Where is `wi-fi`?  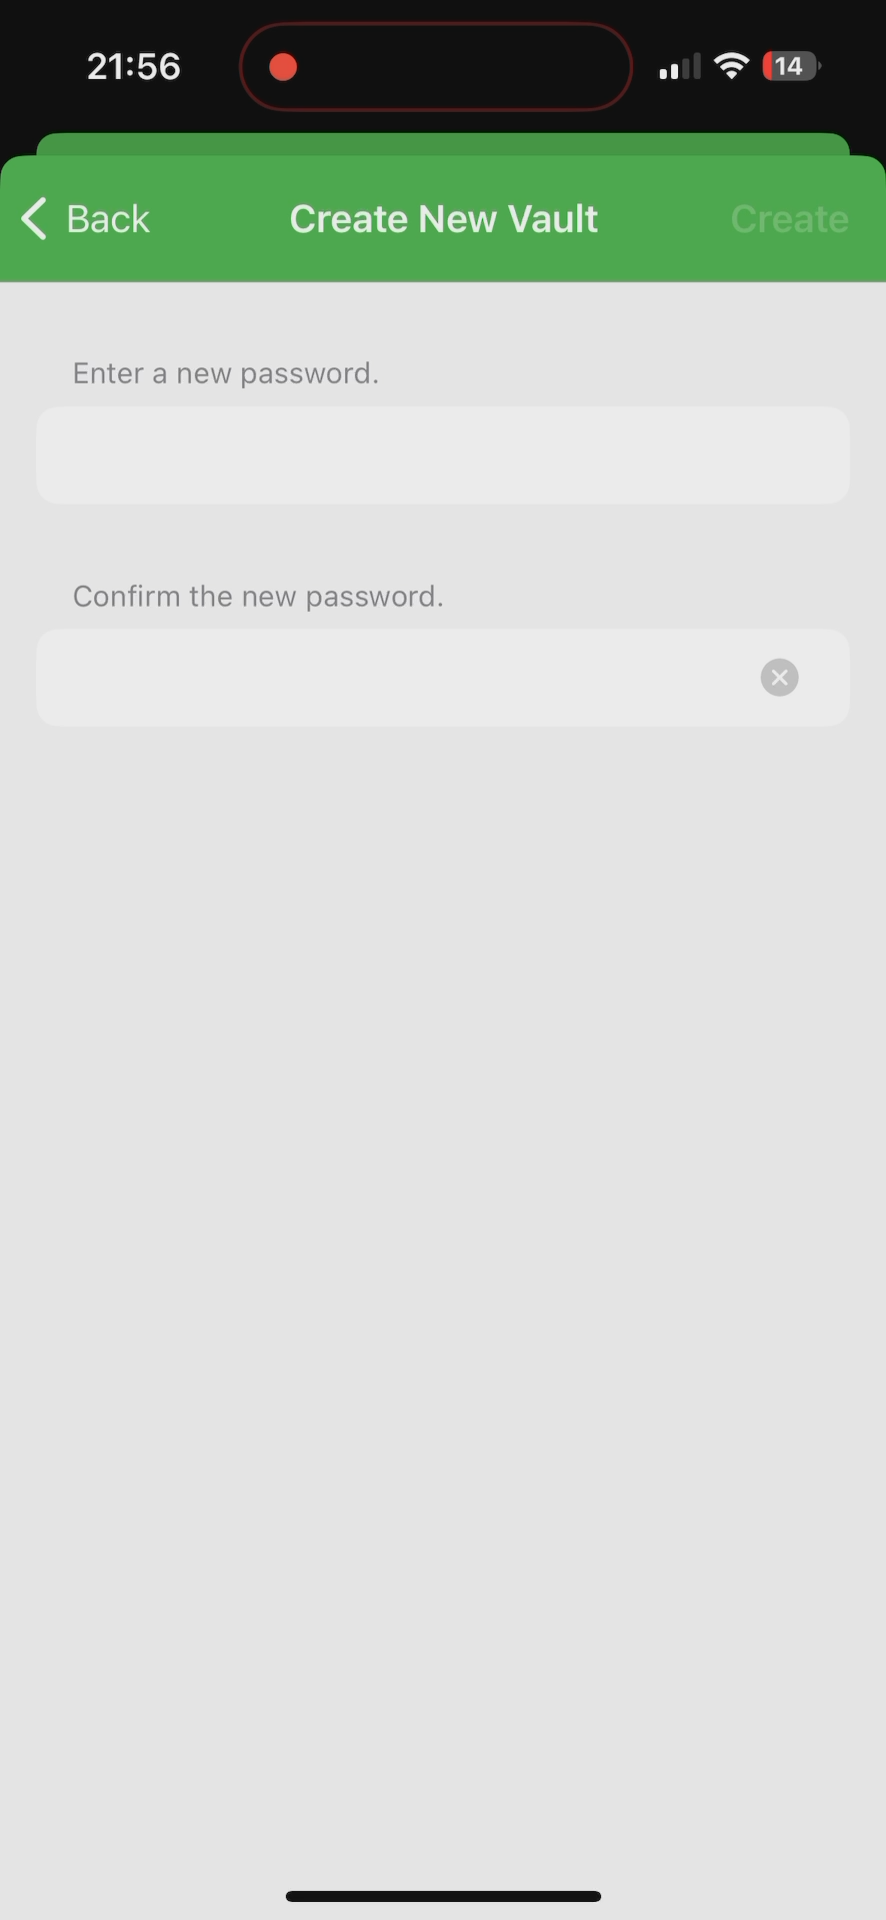 wi-fi is located at coordinates (733, 74).